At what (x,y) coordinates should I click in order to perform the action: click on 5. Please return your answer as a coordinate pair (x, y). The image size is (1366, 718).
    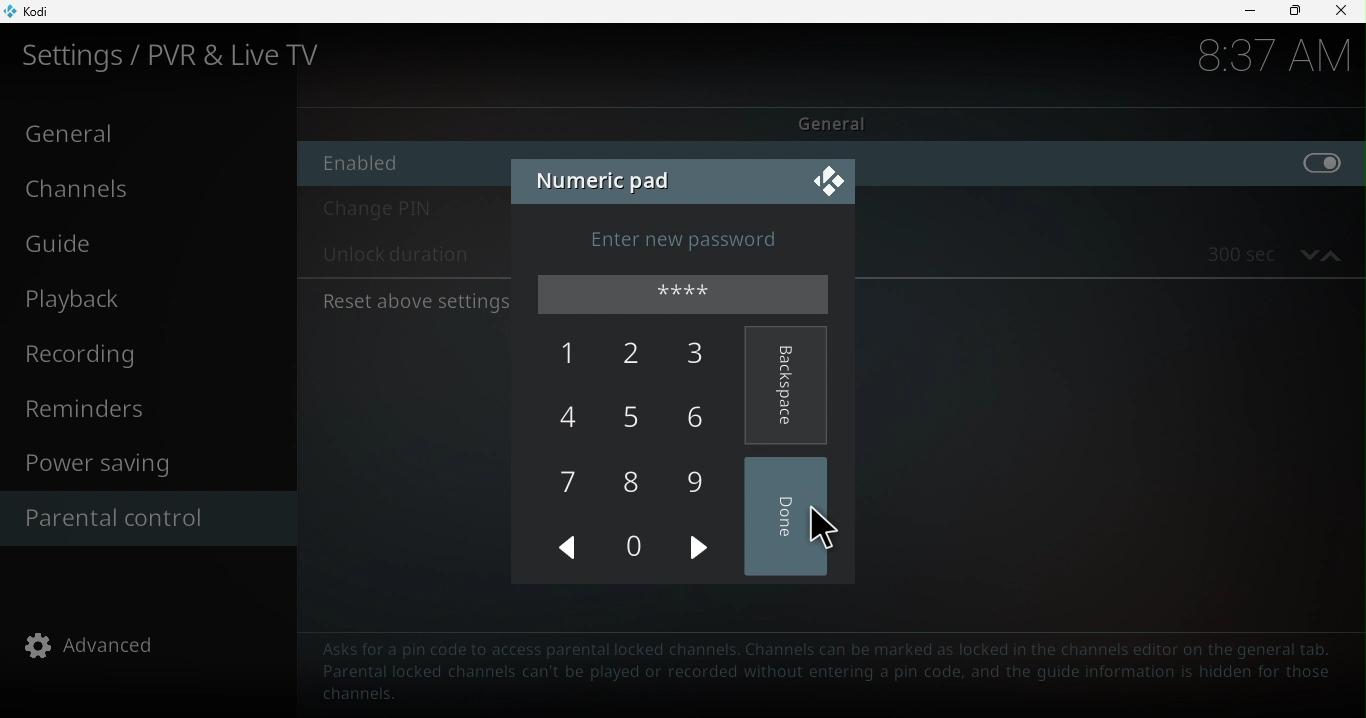
    Looking at the image, I should click on (639, 420).